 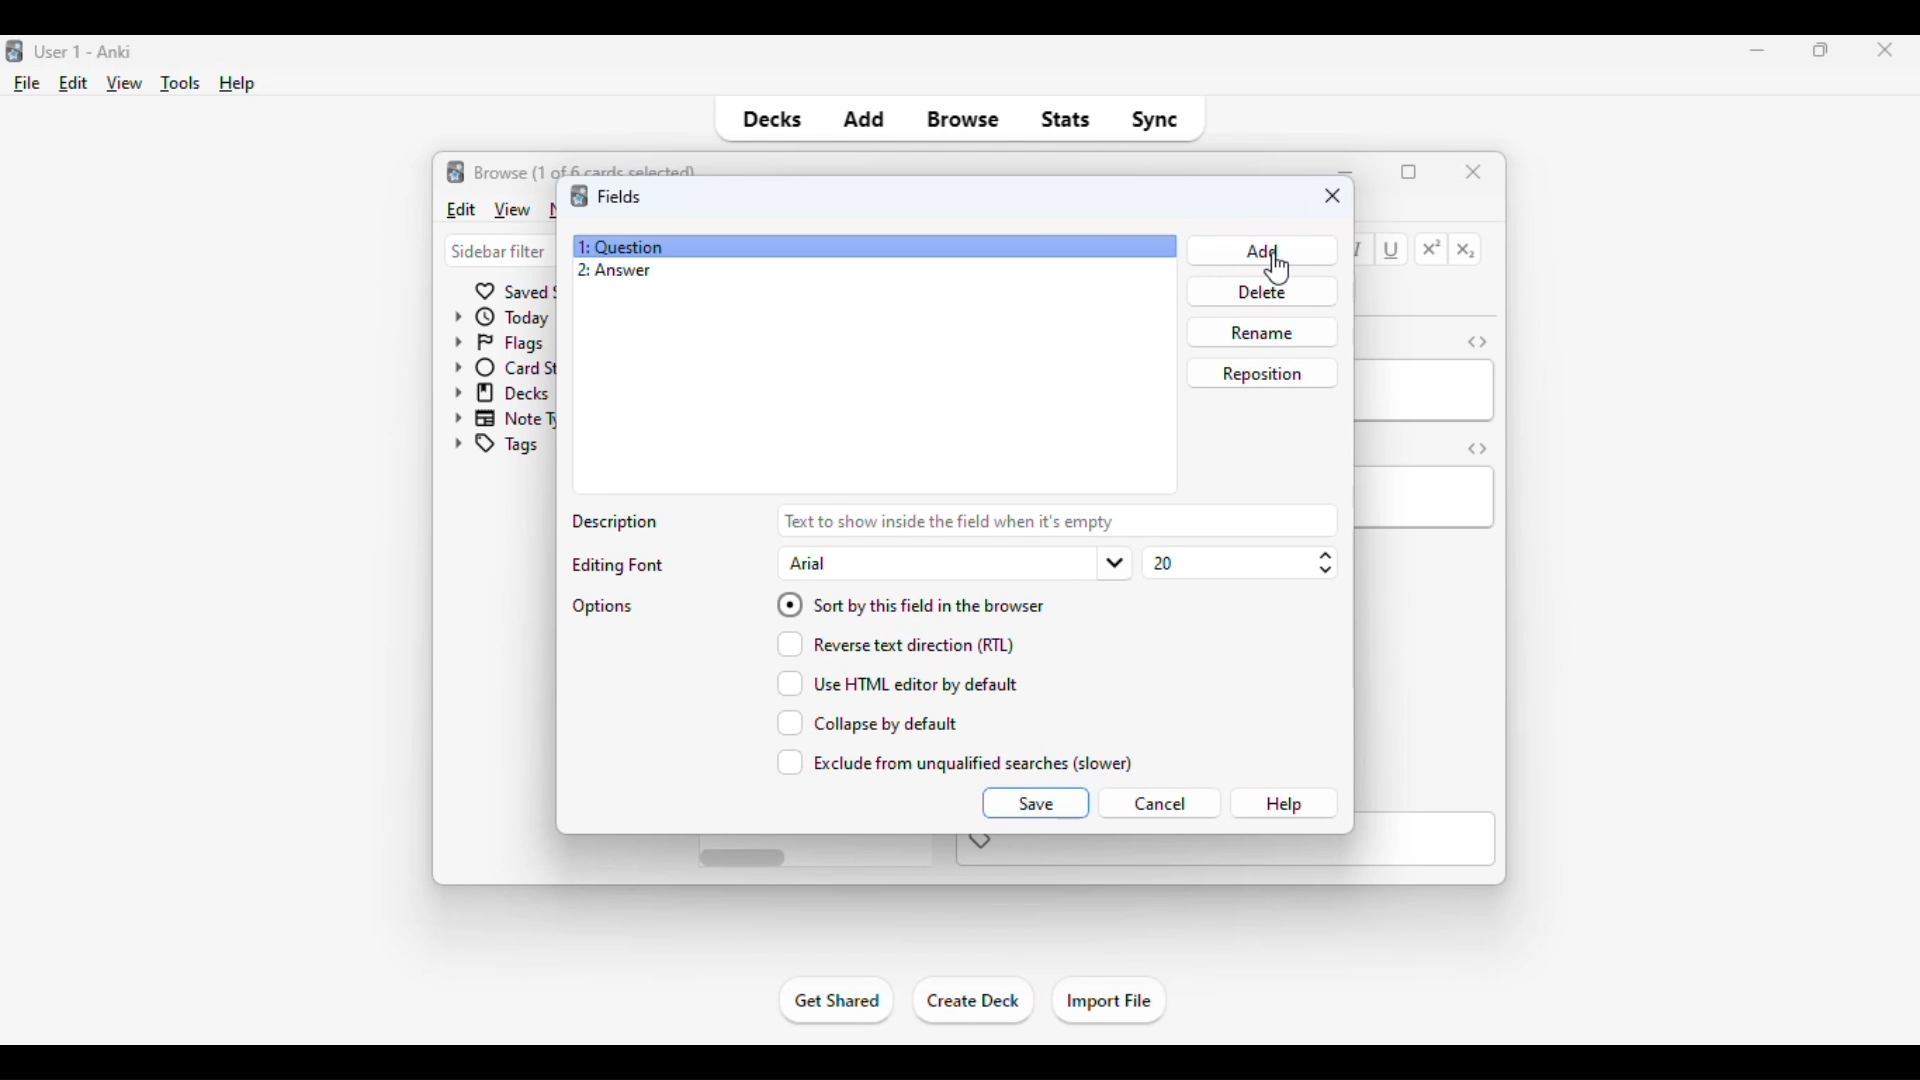 What do you see at coordinates (964, 120) in the screenshot?
I see `browse` at bounding box center [964, 120].